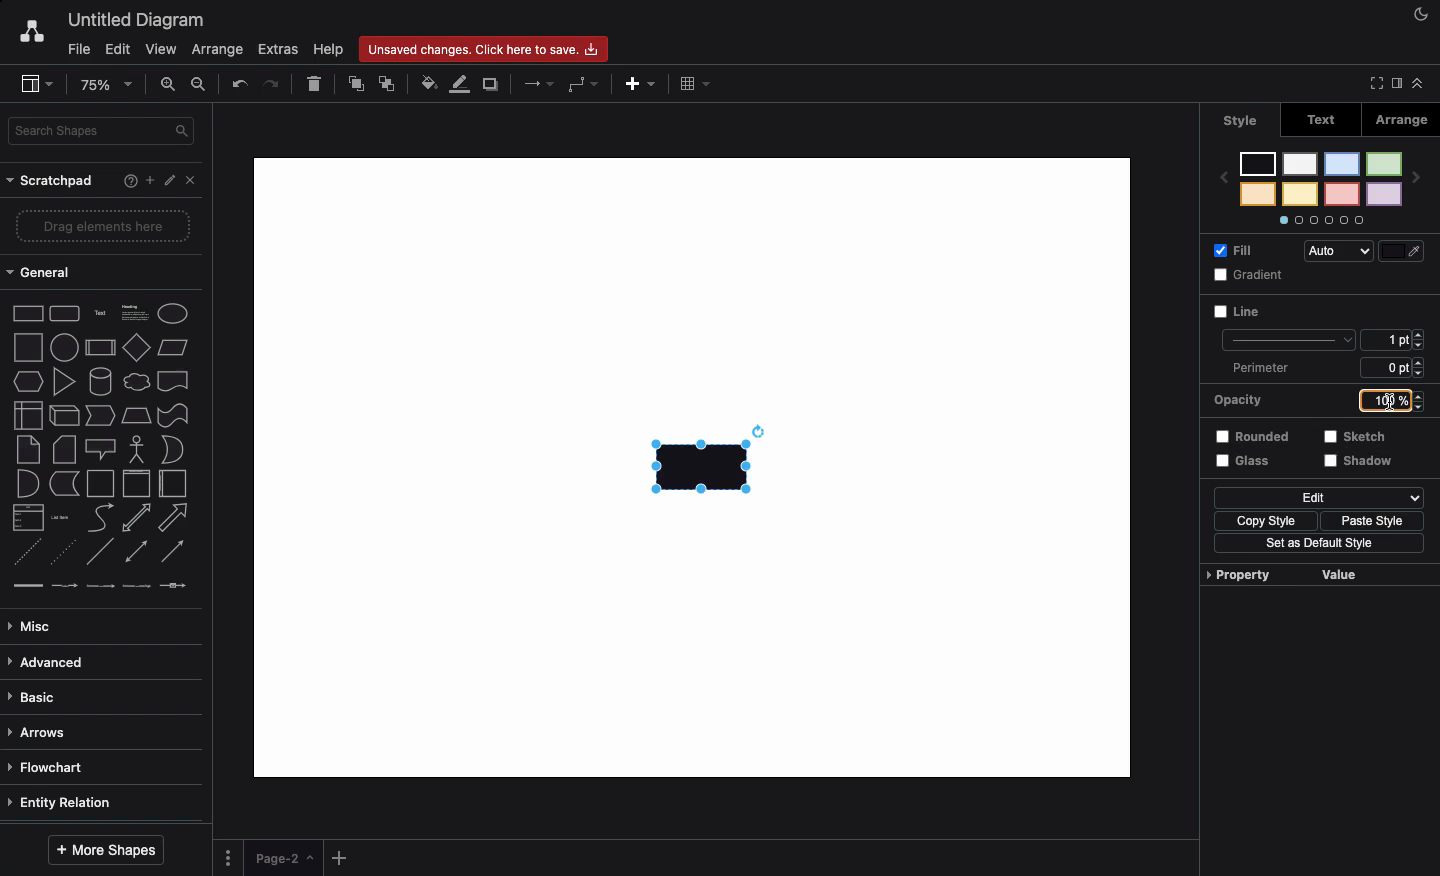 This screenshot has height=876, width=1440. Describe the element at coordinates (106, 225) in the screenshot. I see `Drag elements here` at that location.